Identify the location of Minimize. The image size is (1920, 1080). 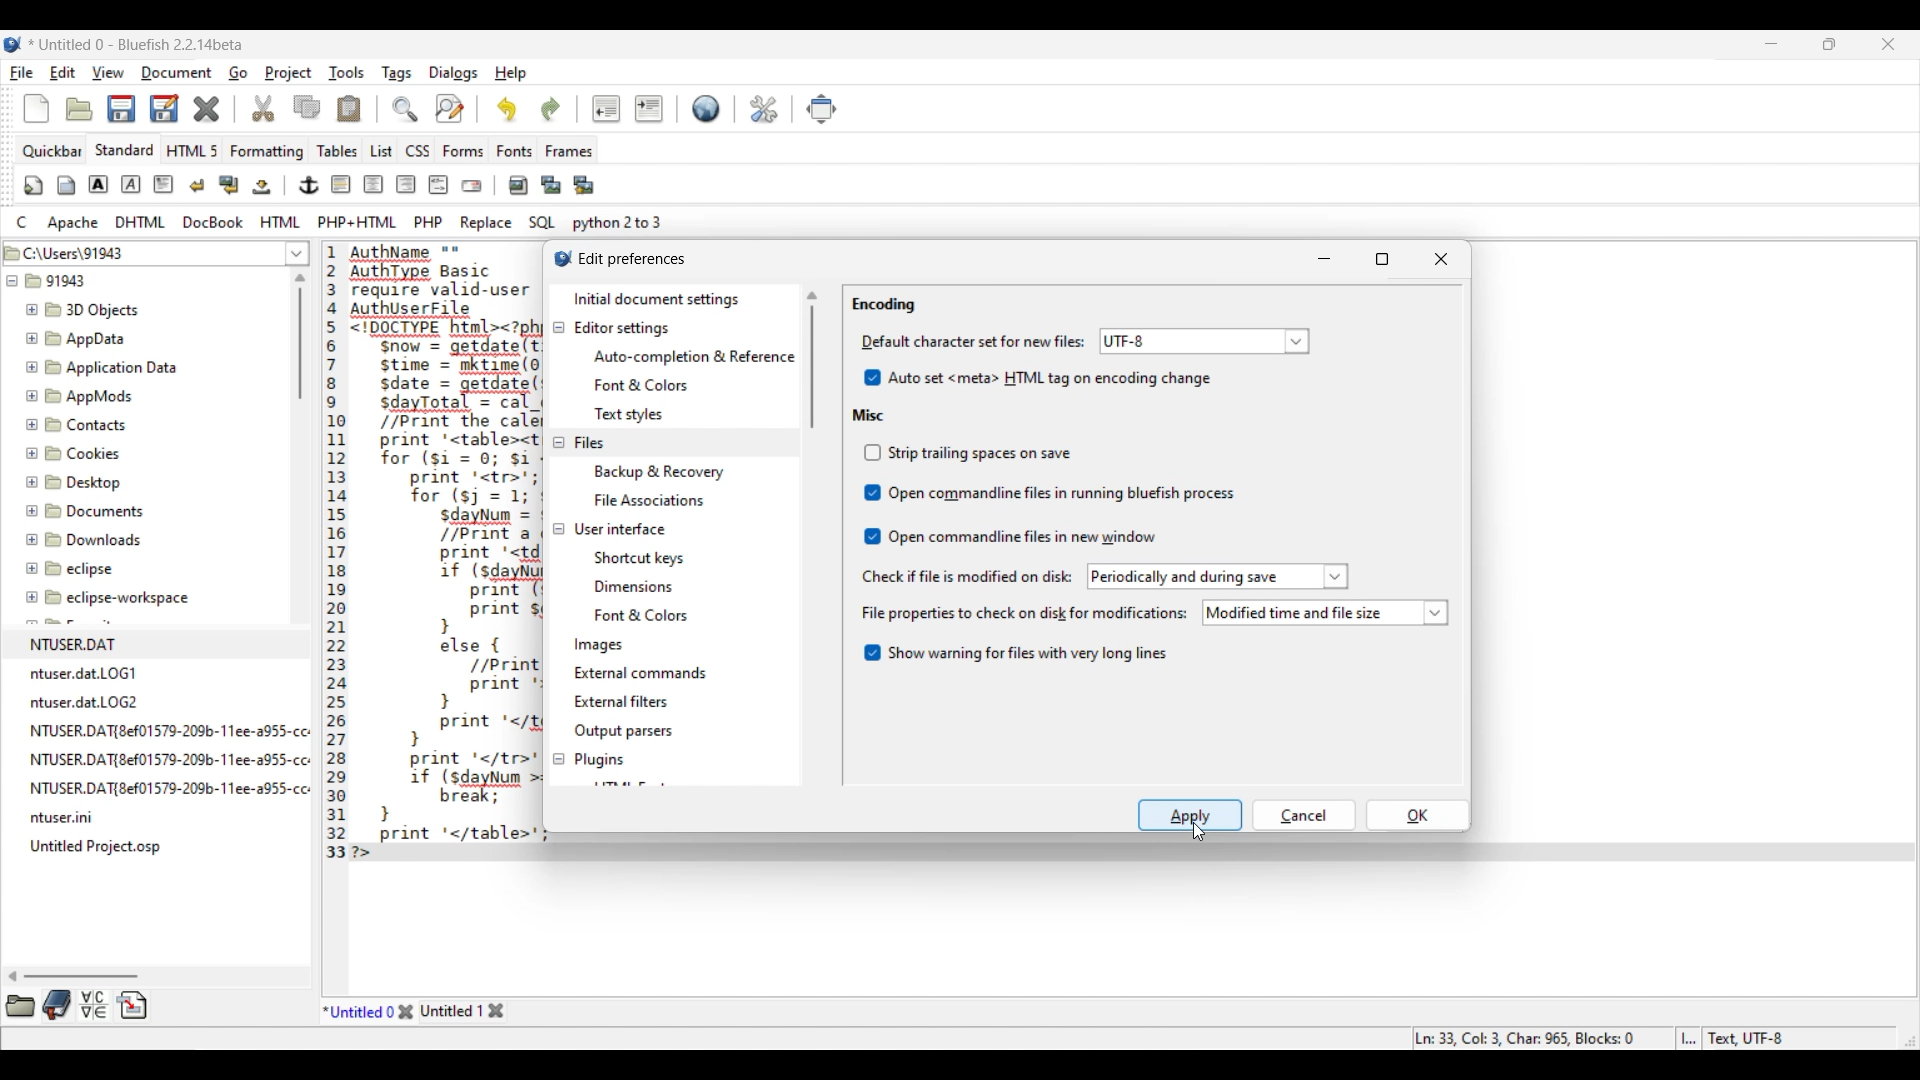
(1772, 44).